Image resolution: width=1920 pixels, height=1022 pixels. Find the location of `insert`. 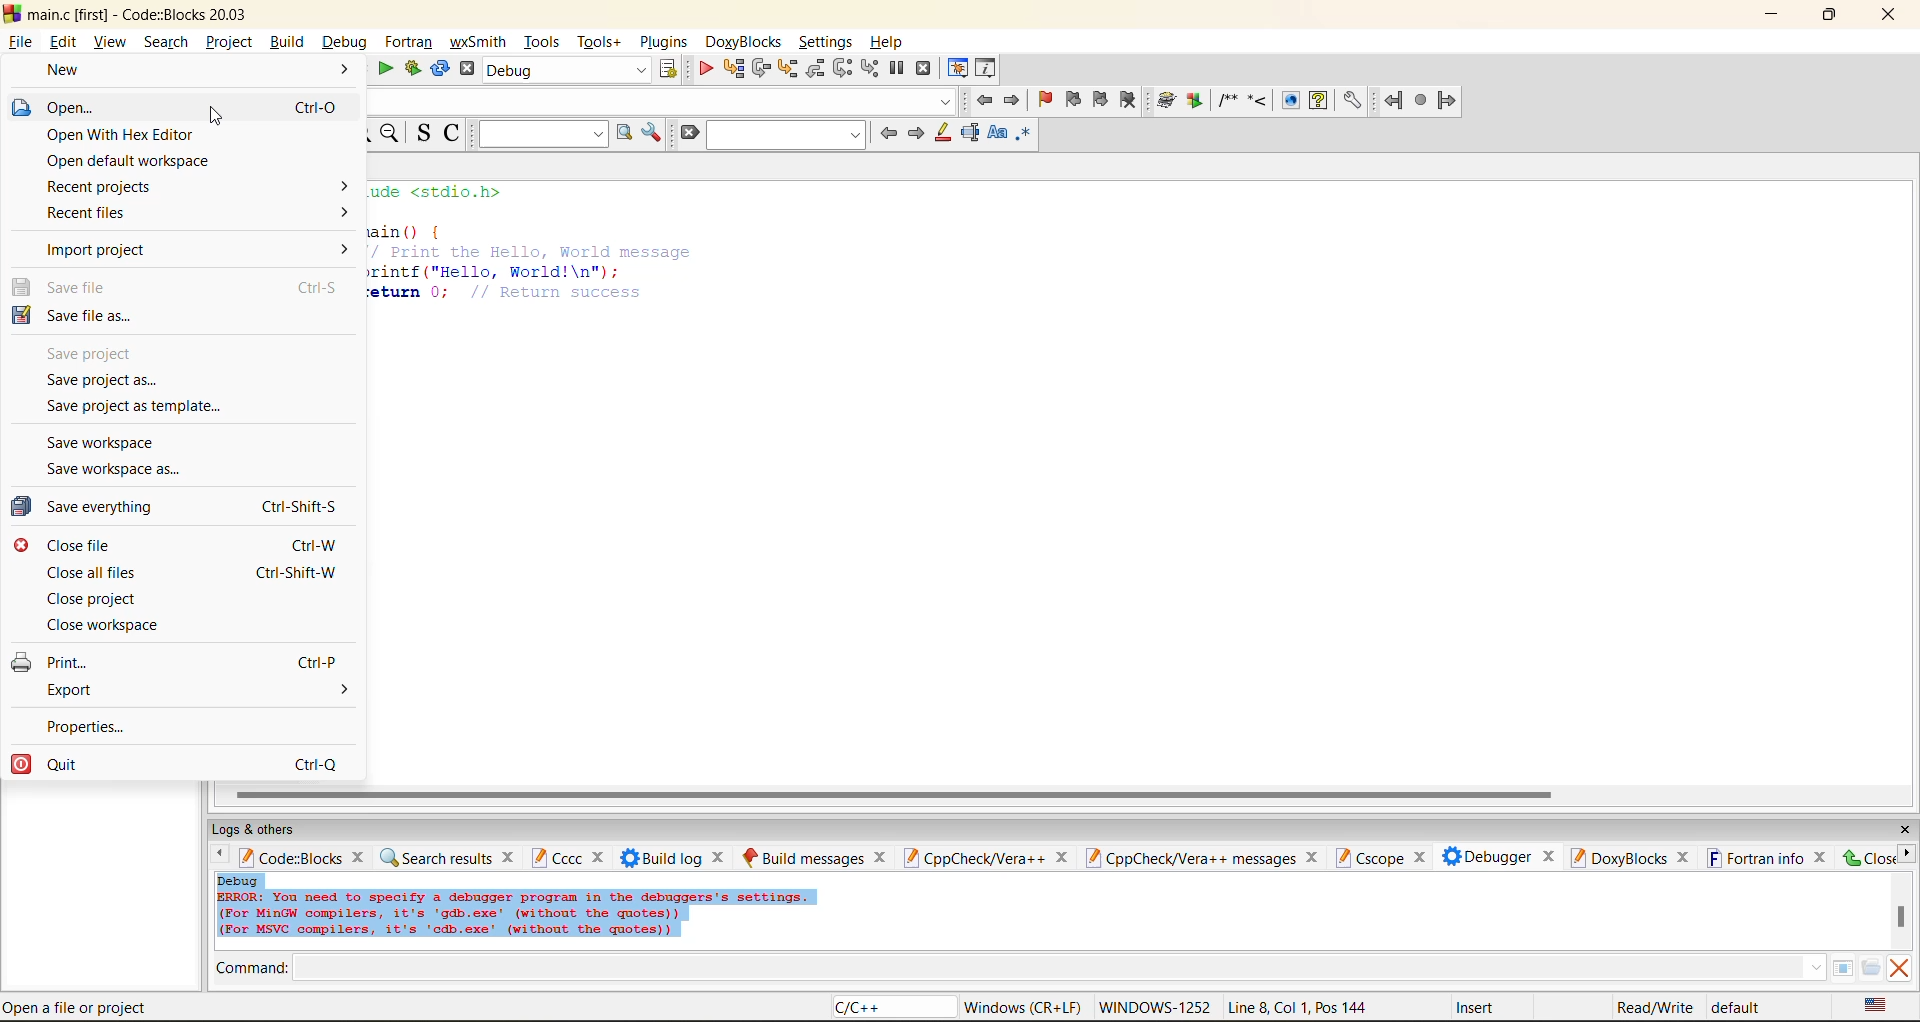

insert is located at coordinates (1479, 1007).